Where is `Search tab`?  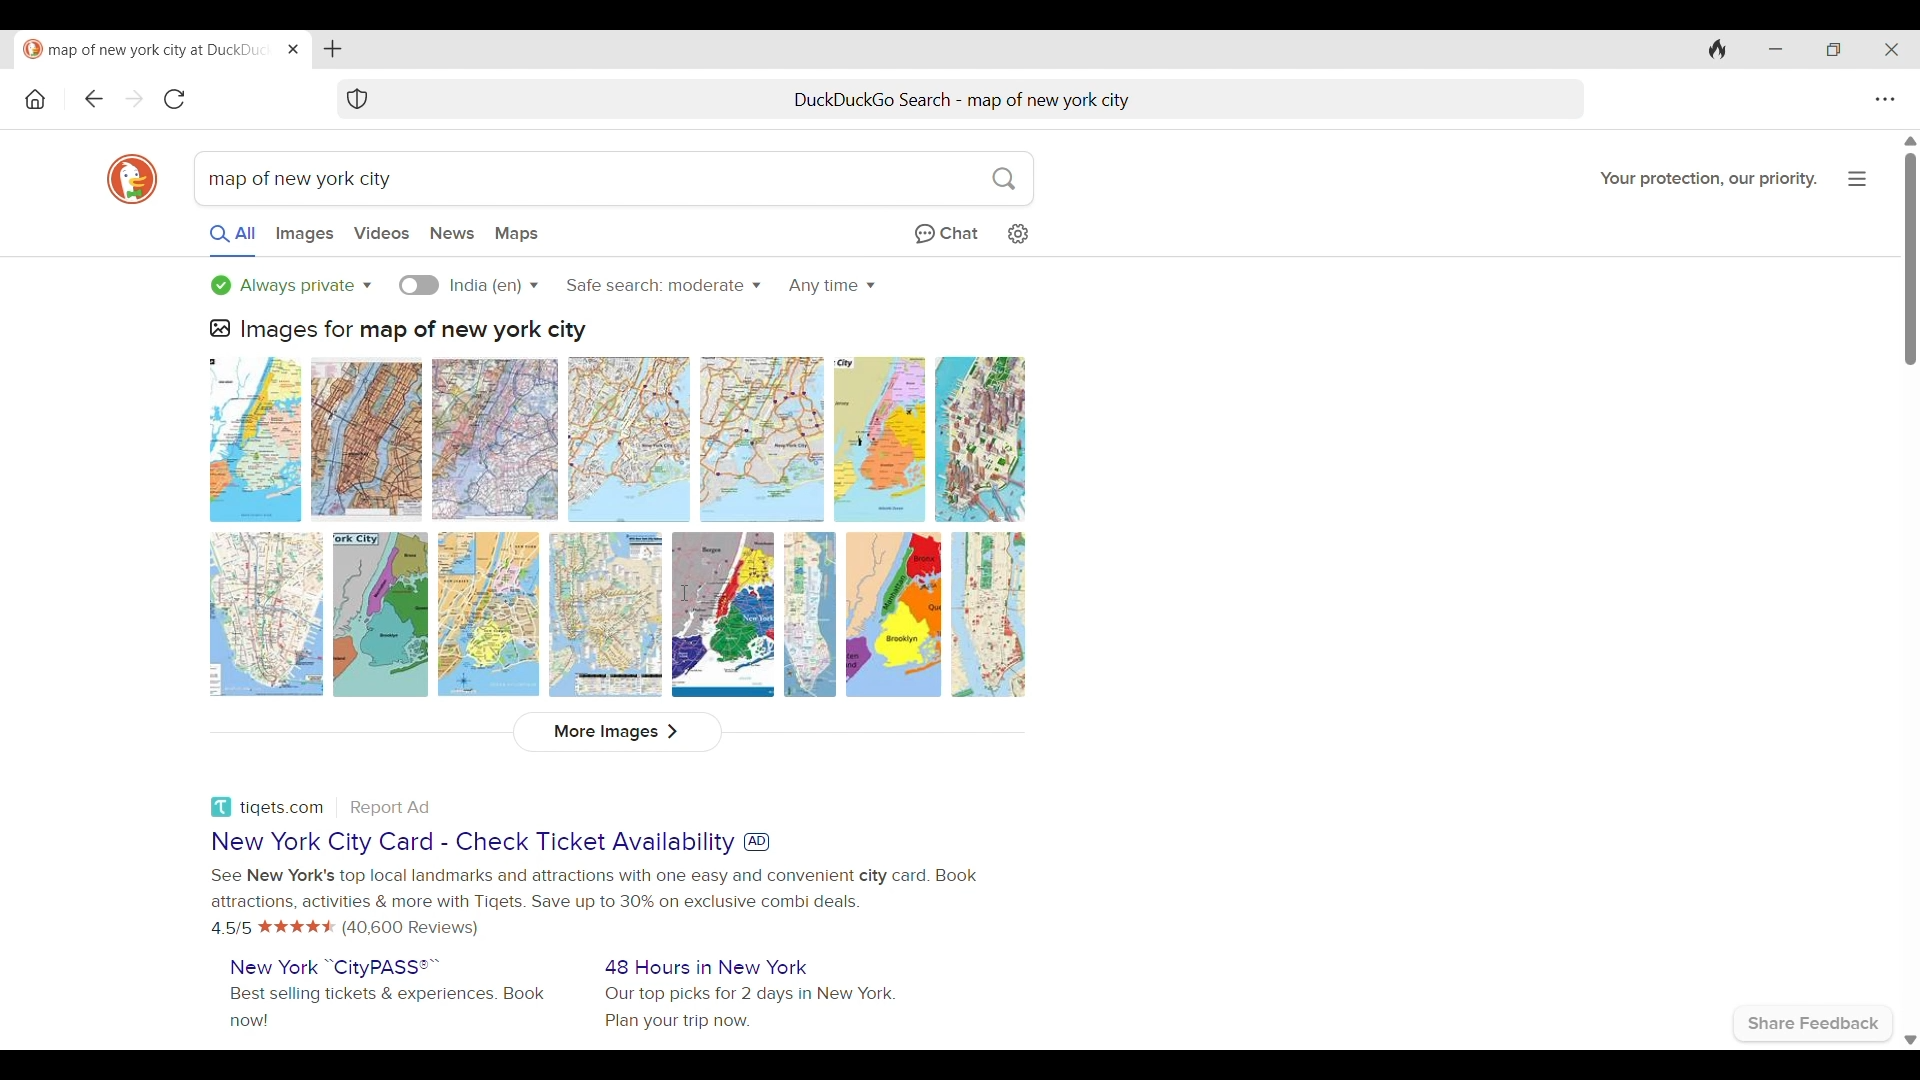
Search tab is located at coordinates (583, 99).